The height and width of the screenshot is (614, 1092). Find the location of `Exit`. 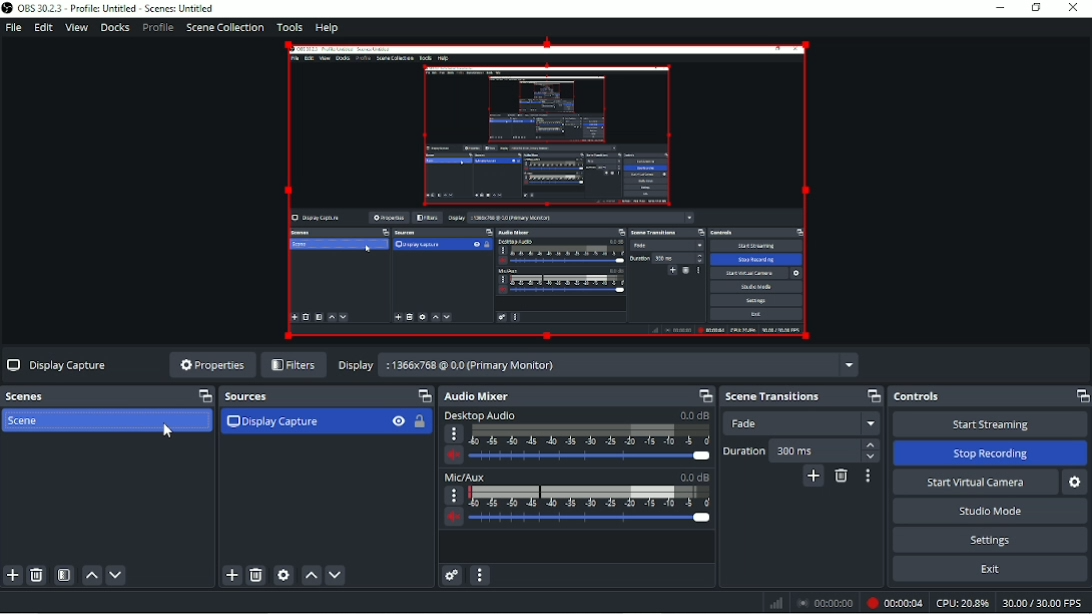

Exit is located at coordinates (990, 571).